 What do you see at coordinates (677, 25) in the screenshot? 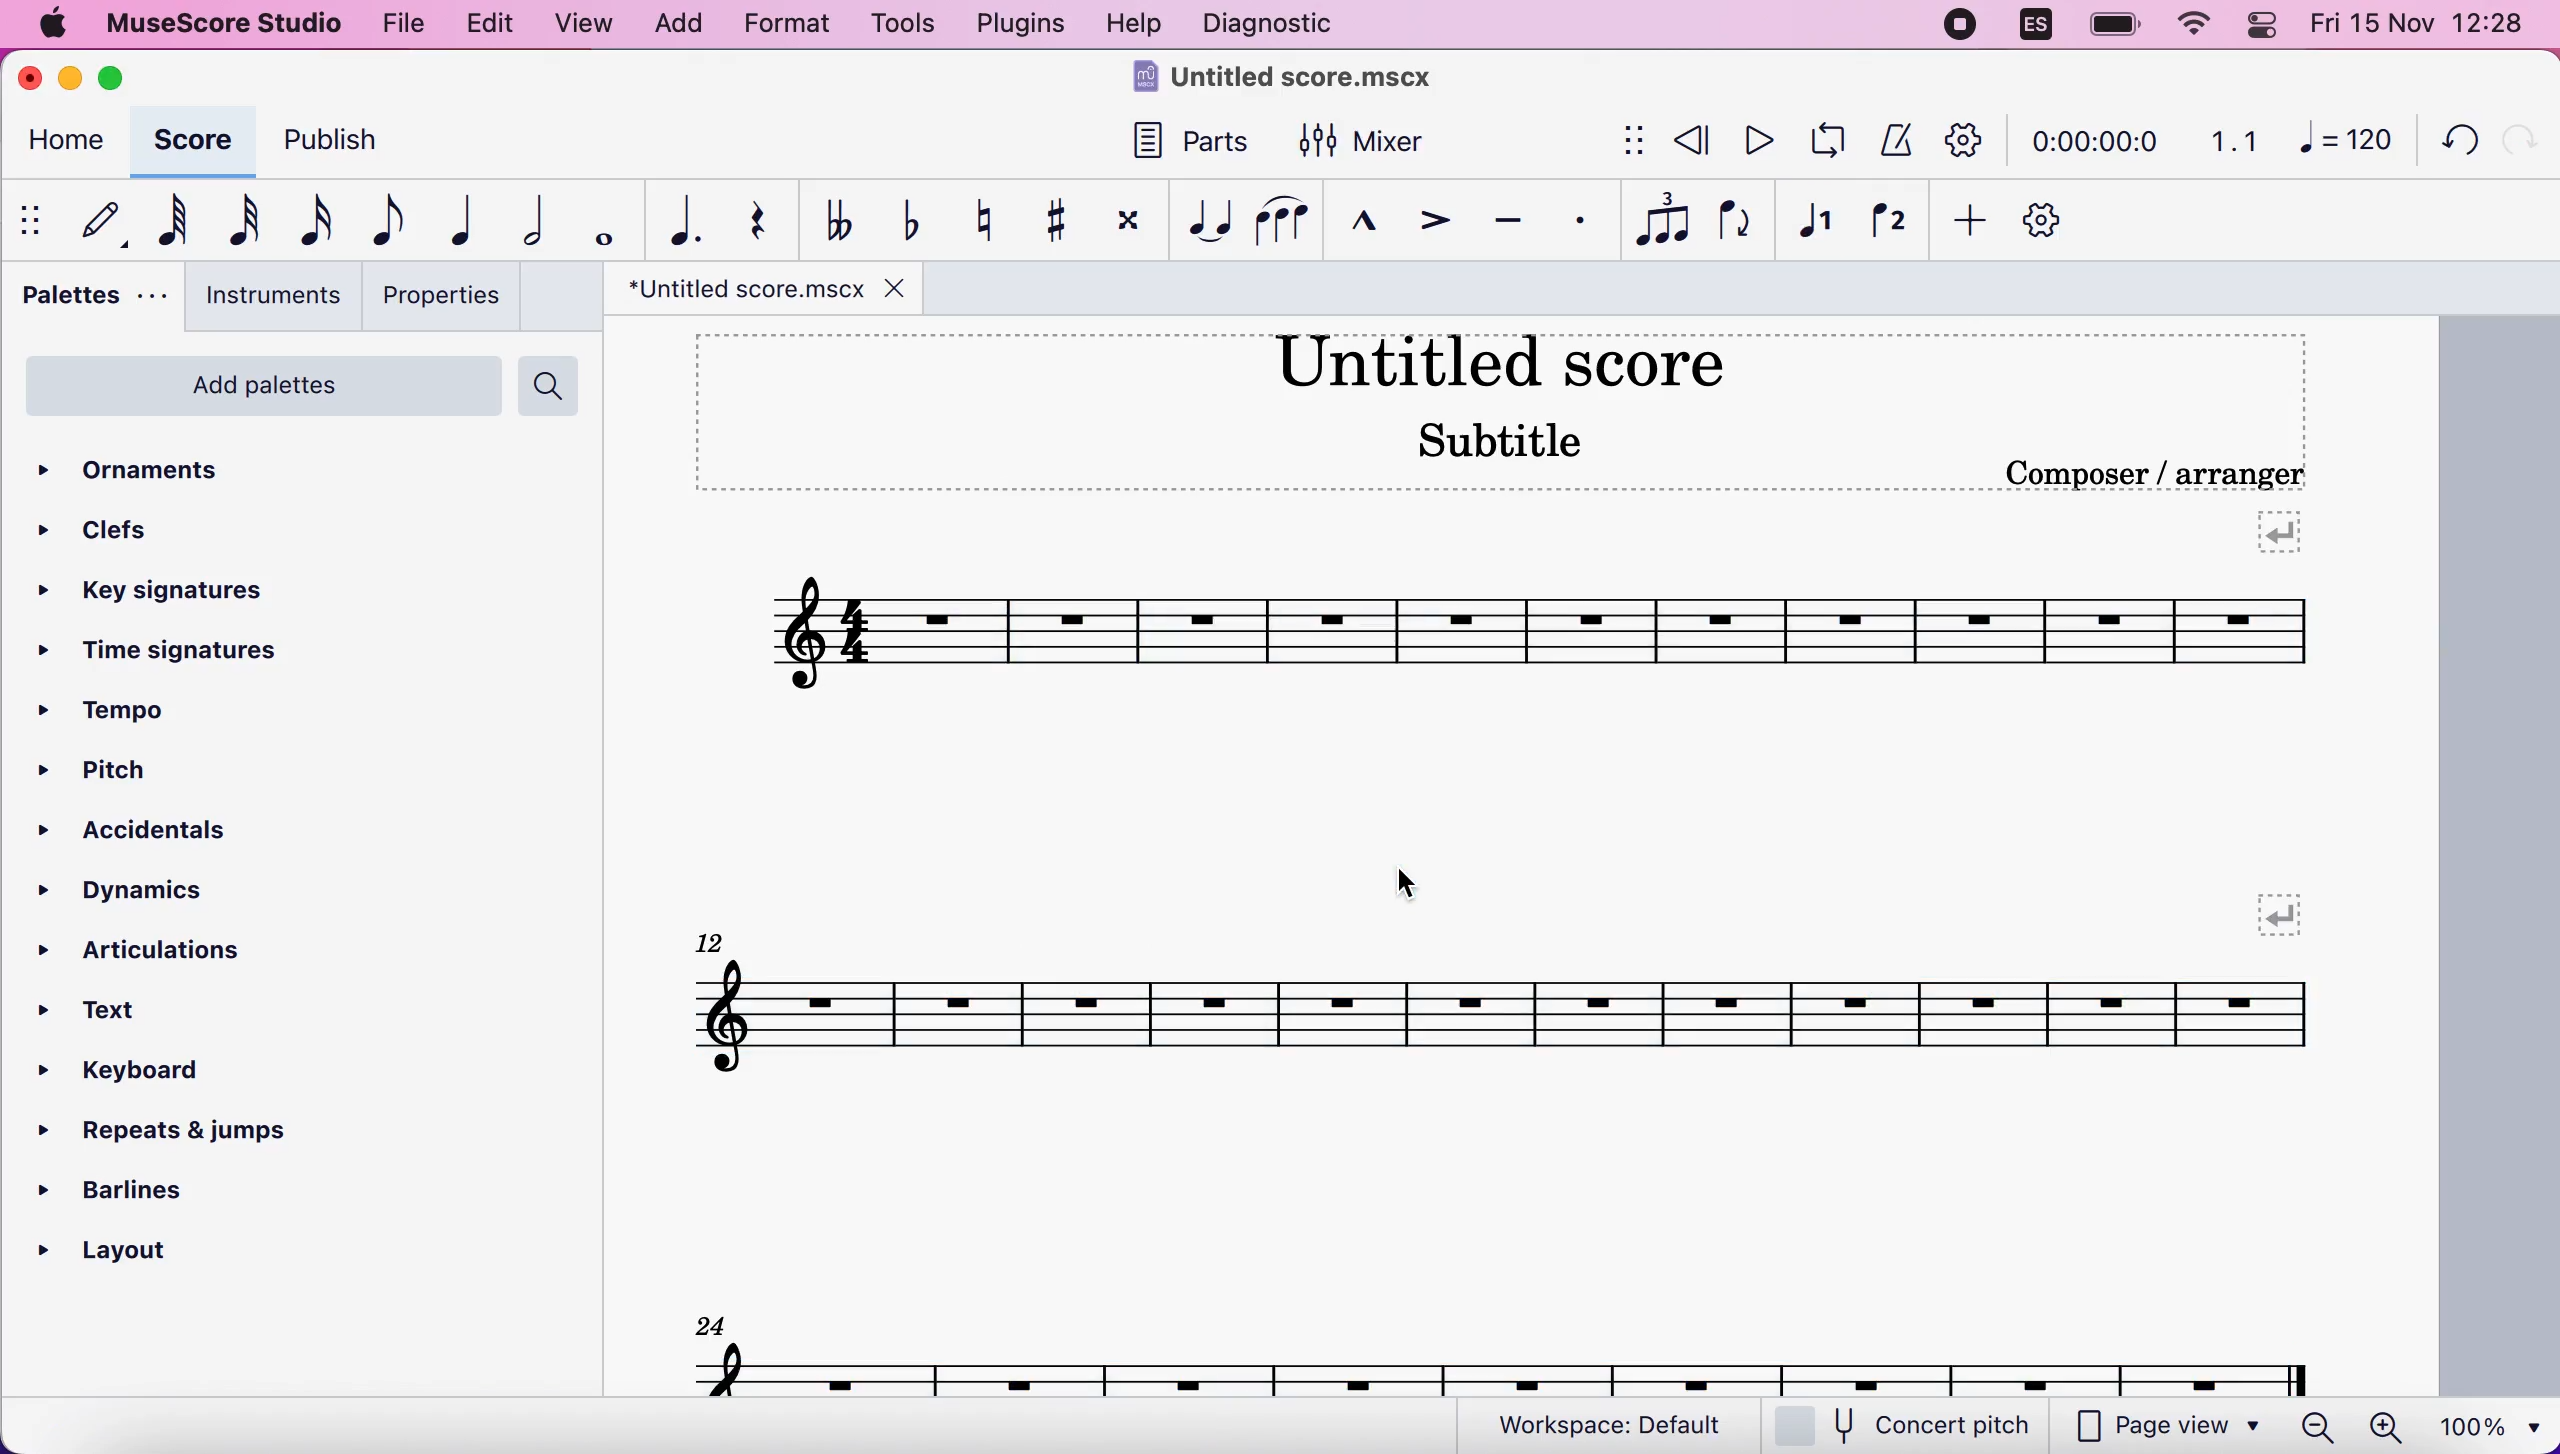
I see `add` at bounding box center [677, 25].